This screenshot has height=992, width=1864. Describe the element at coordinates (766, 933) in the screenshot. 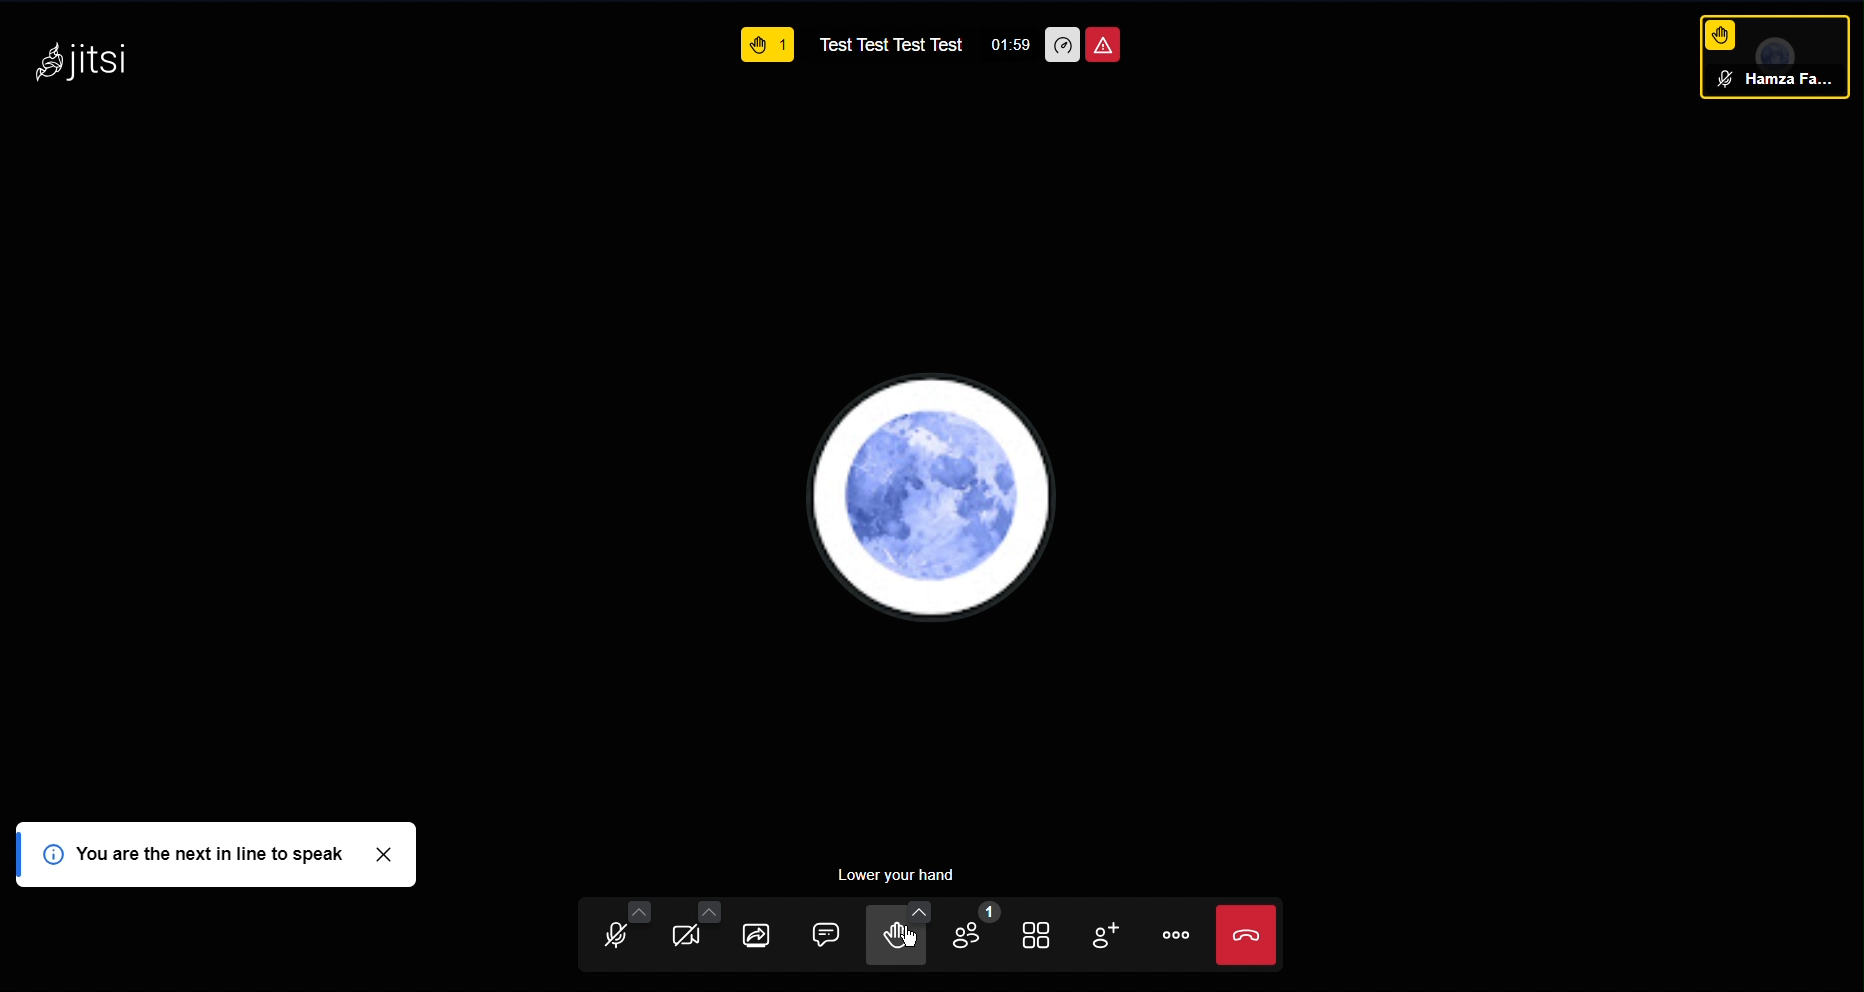

I see `Share Screen` at that location.